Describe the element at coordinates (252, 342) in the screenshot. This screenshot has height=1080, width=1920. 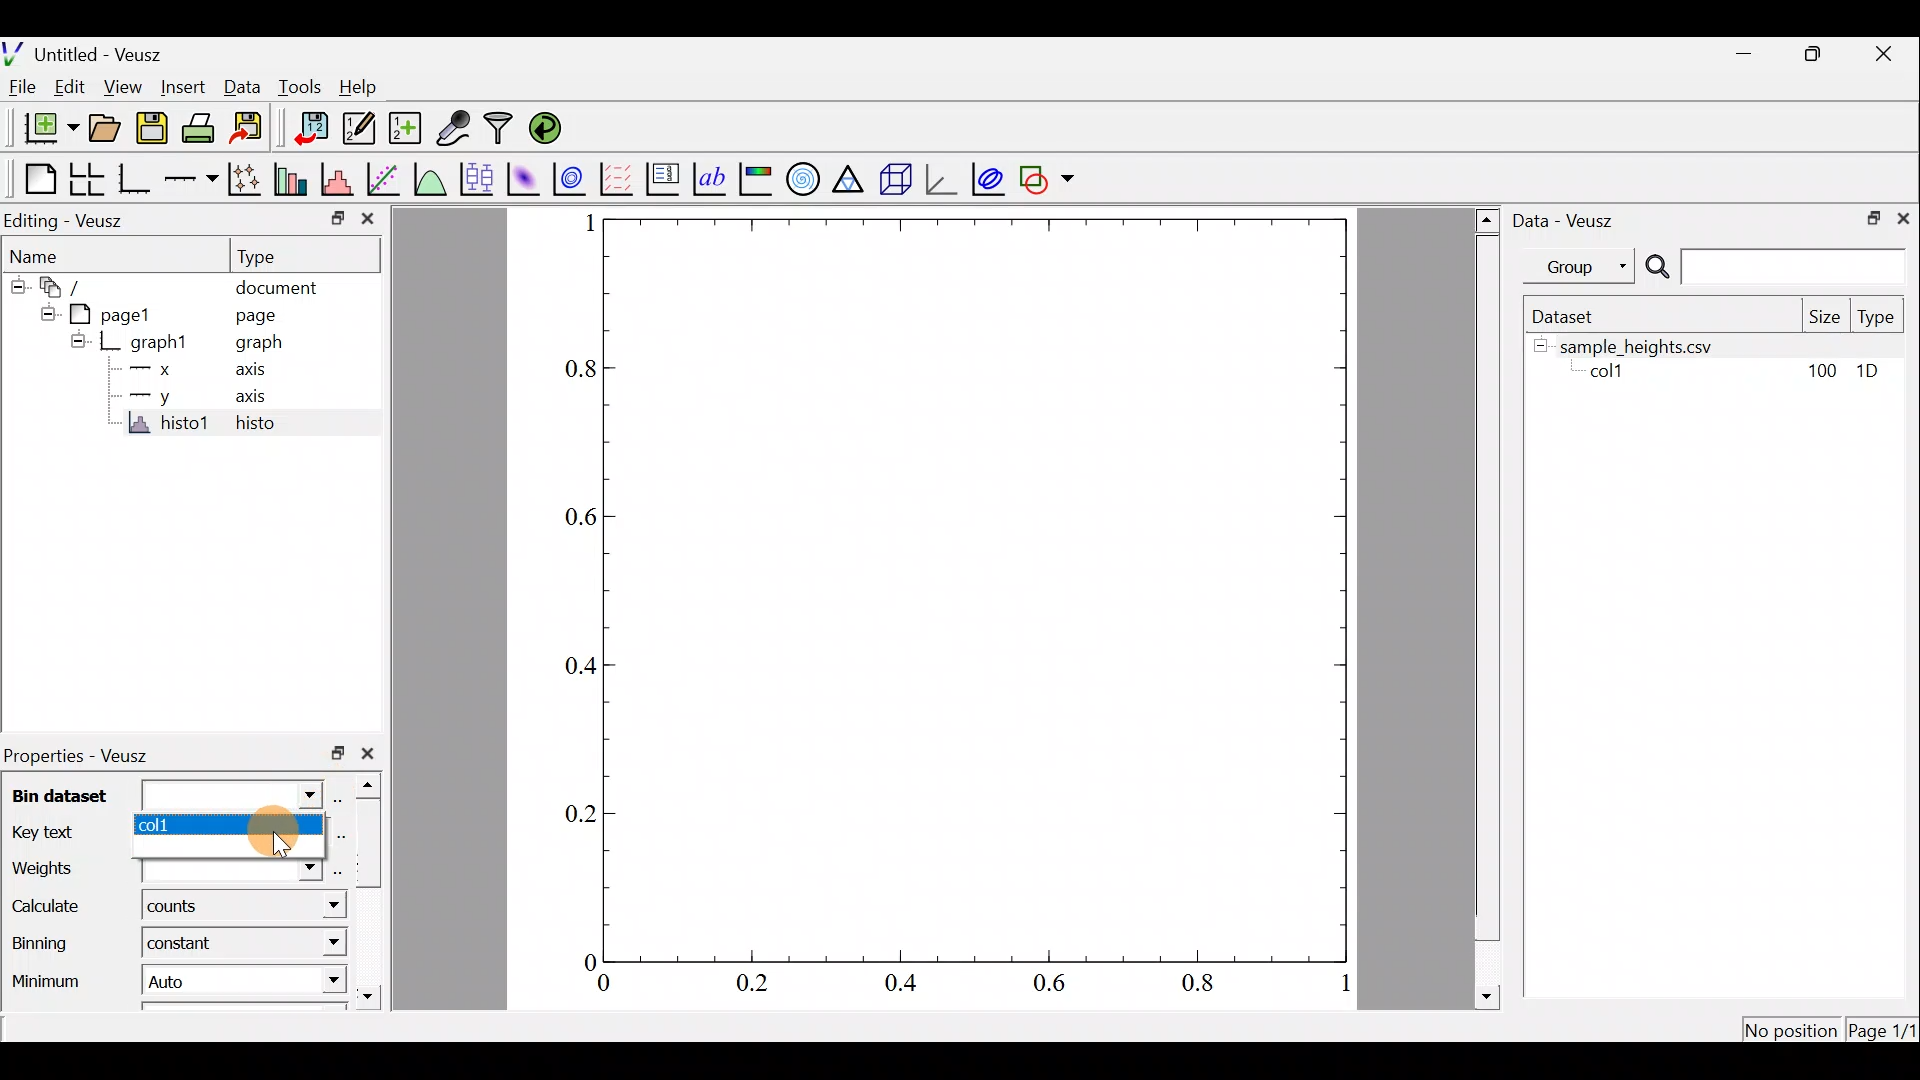
I see `graph` at that location.